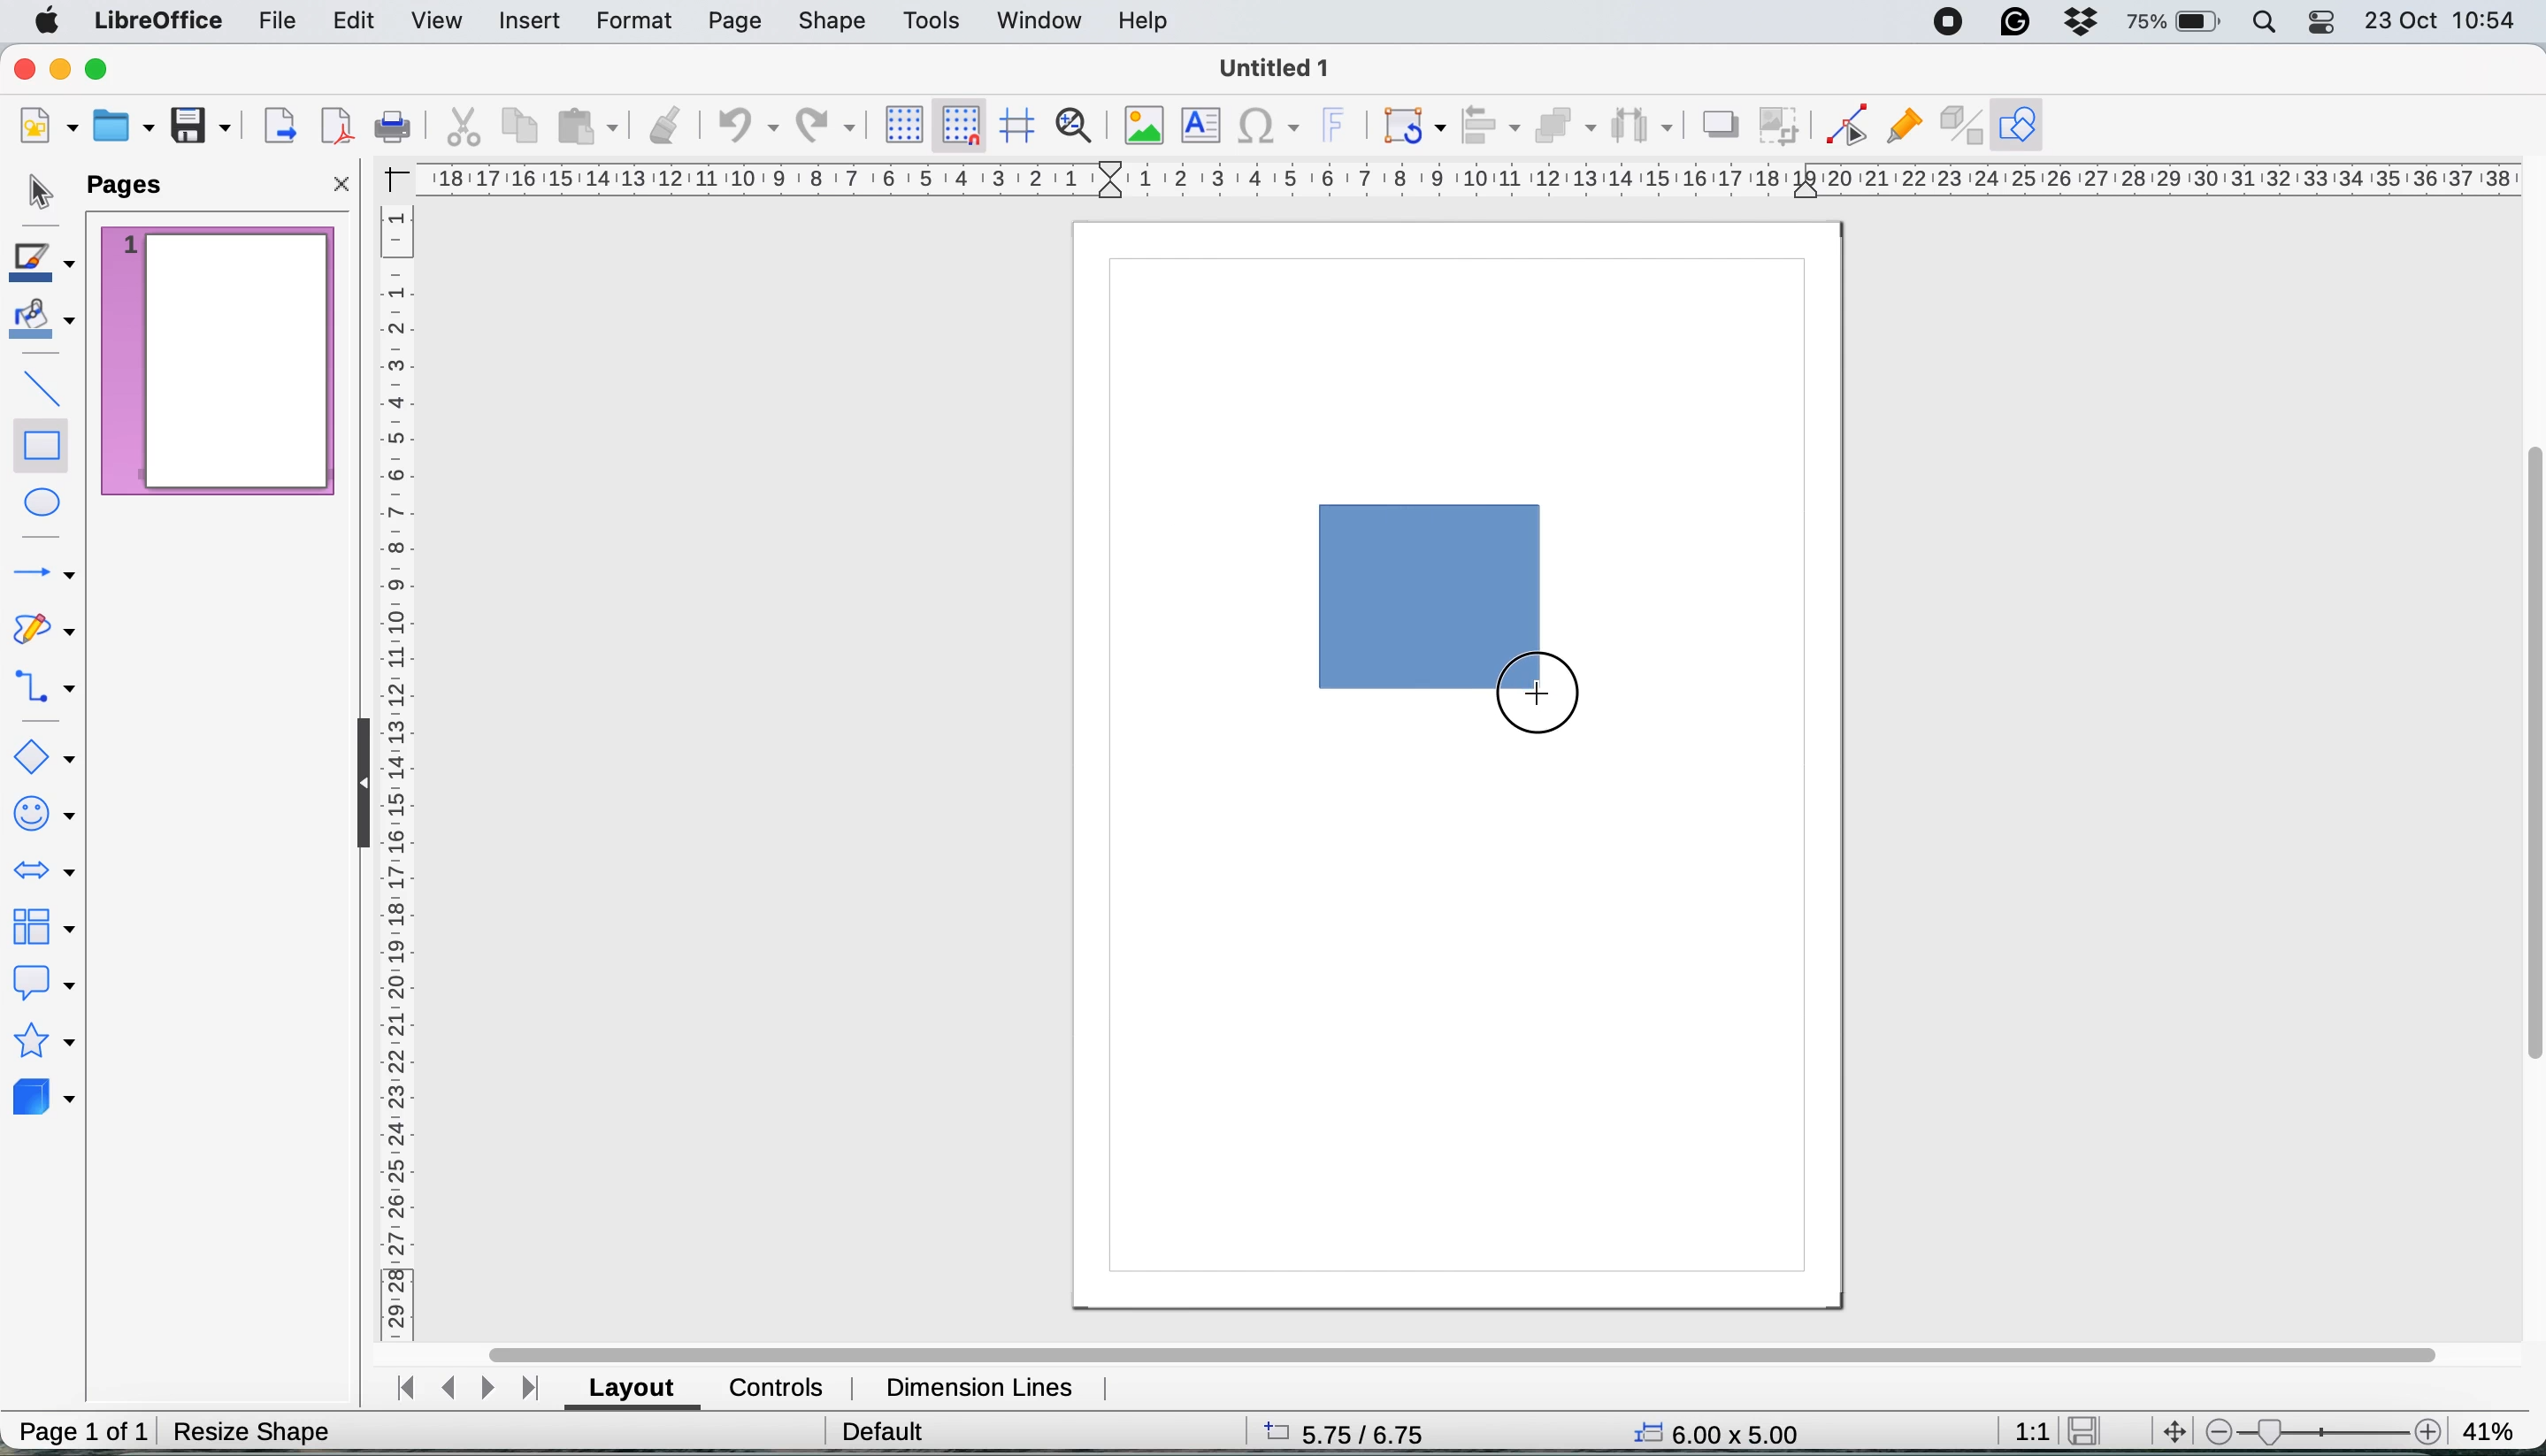 This screenshot has width=2546, height=1456. I want to click on minimise, so click(59, 67).